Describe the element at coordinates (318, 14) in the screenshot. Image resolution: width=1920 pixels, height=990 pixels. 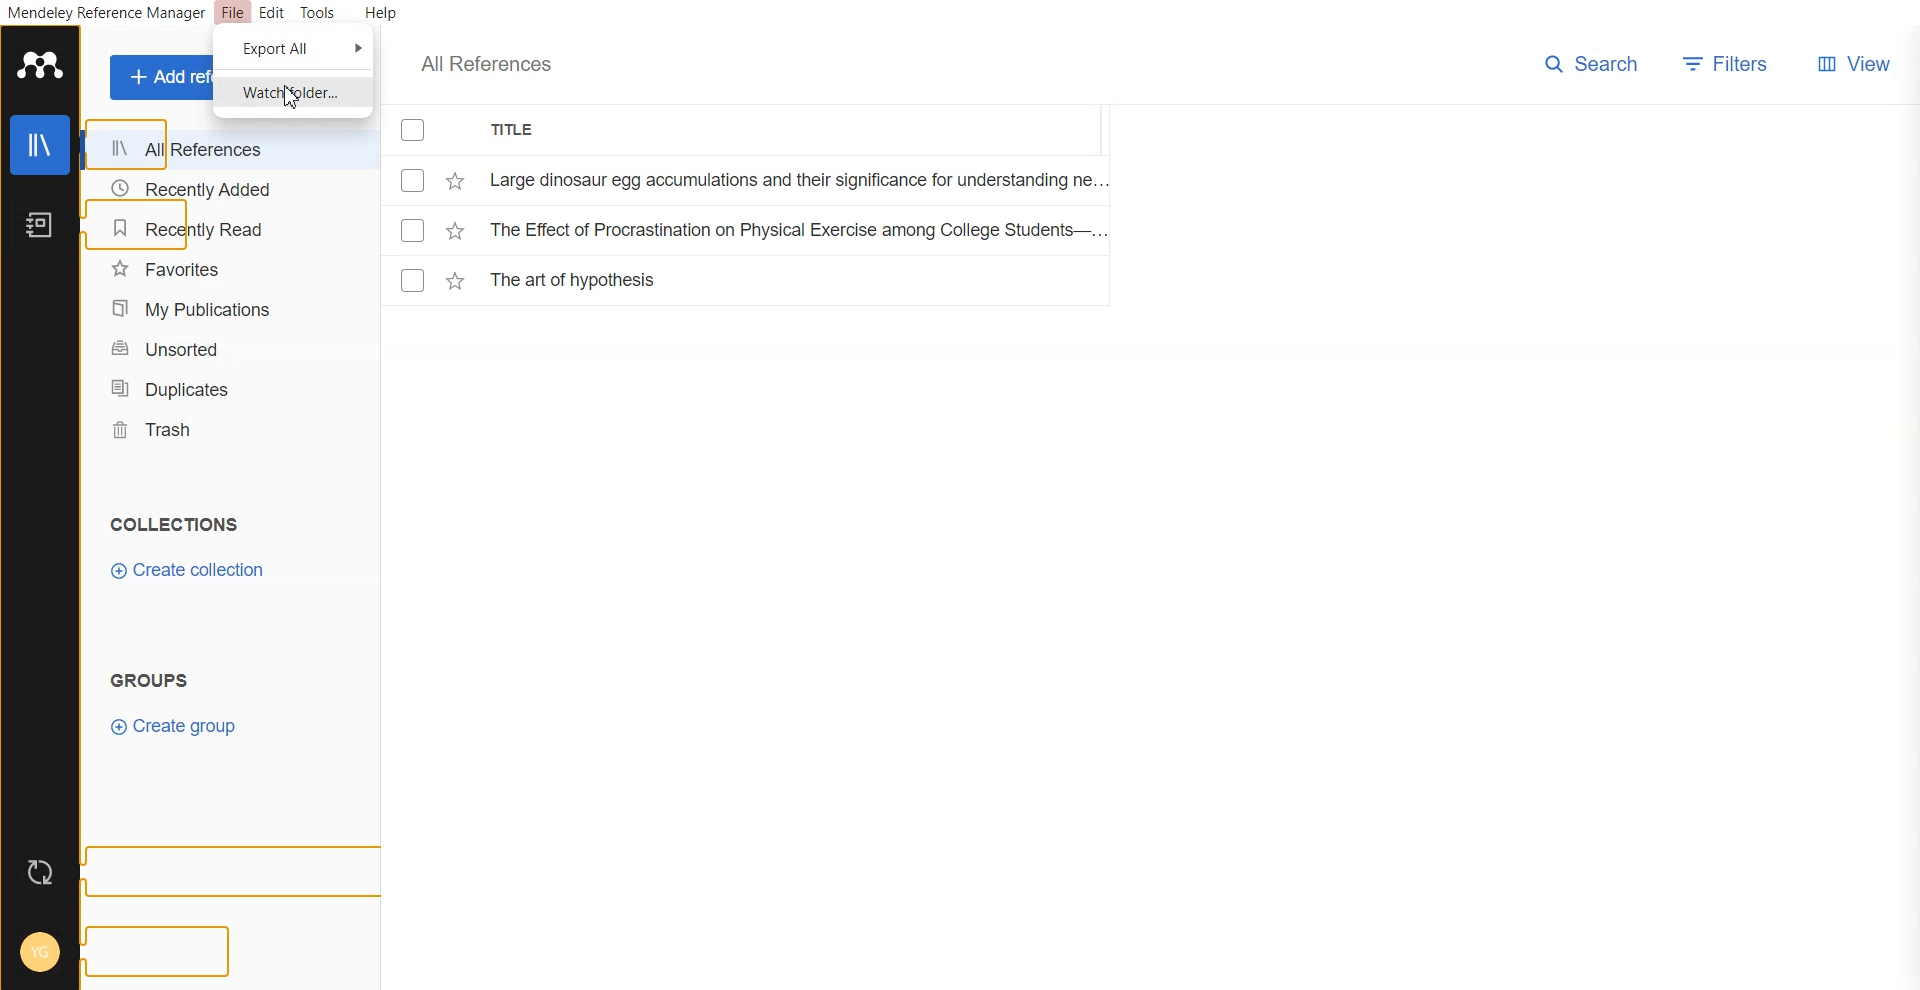
I see `Tools` at that location.